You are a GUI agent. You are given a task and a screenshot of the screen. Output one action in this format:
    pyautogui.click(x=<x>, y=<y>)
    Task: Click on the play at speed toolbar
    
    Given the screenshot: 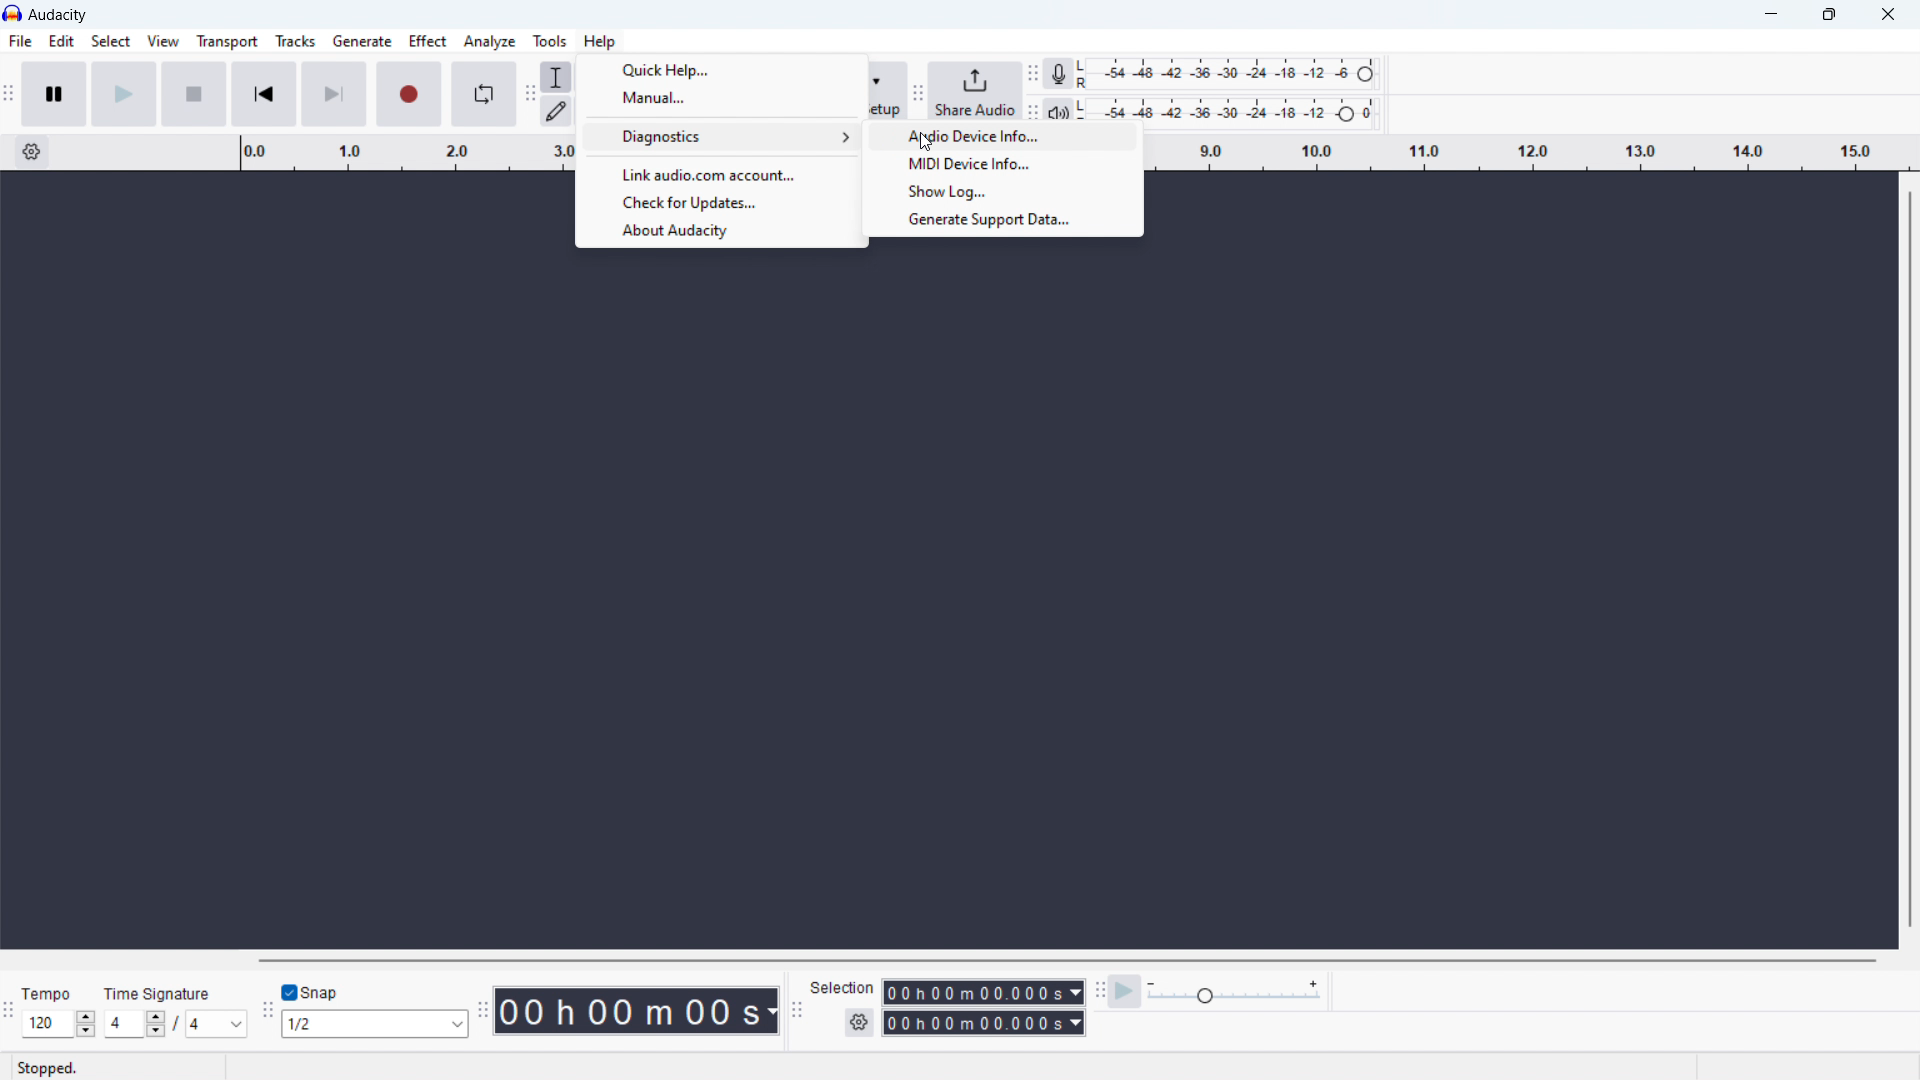 What is the action you would take?
    pyautogui.click(x=1096, y=990)
    